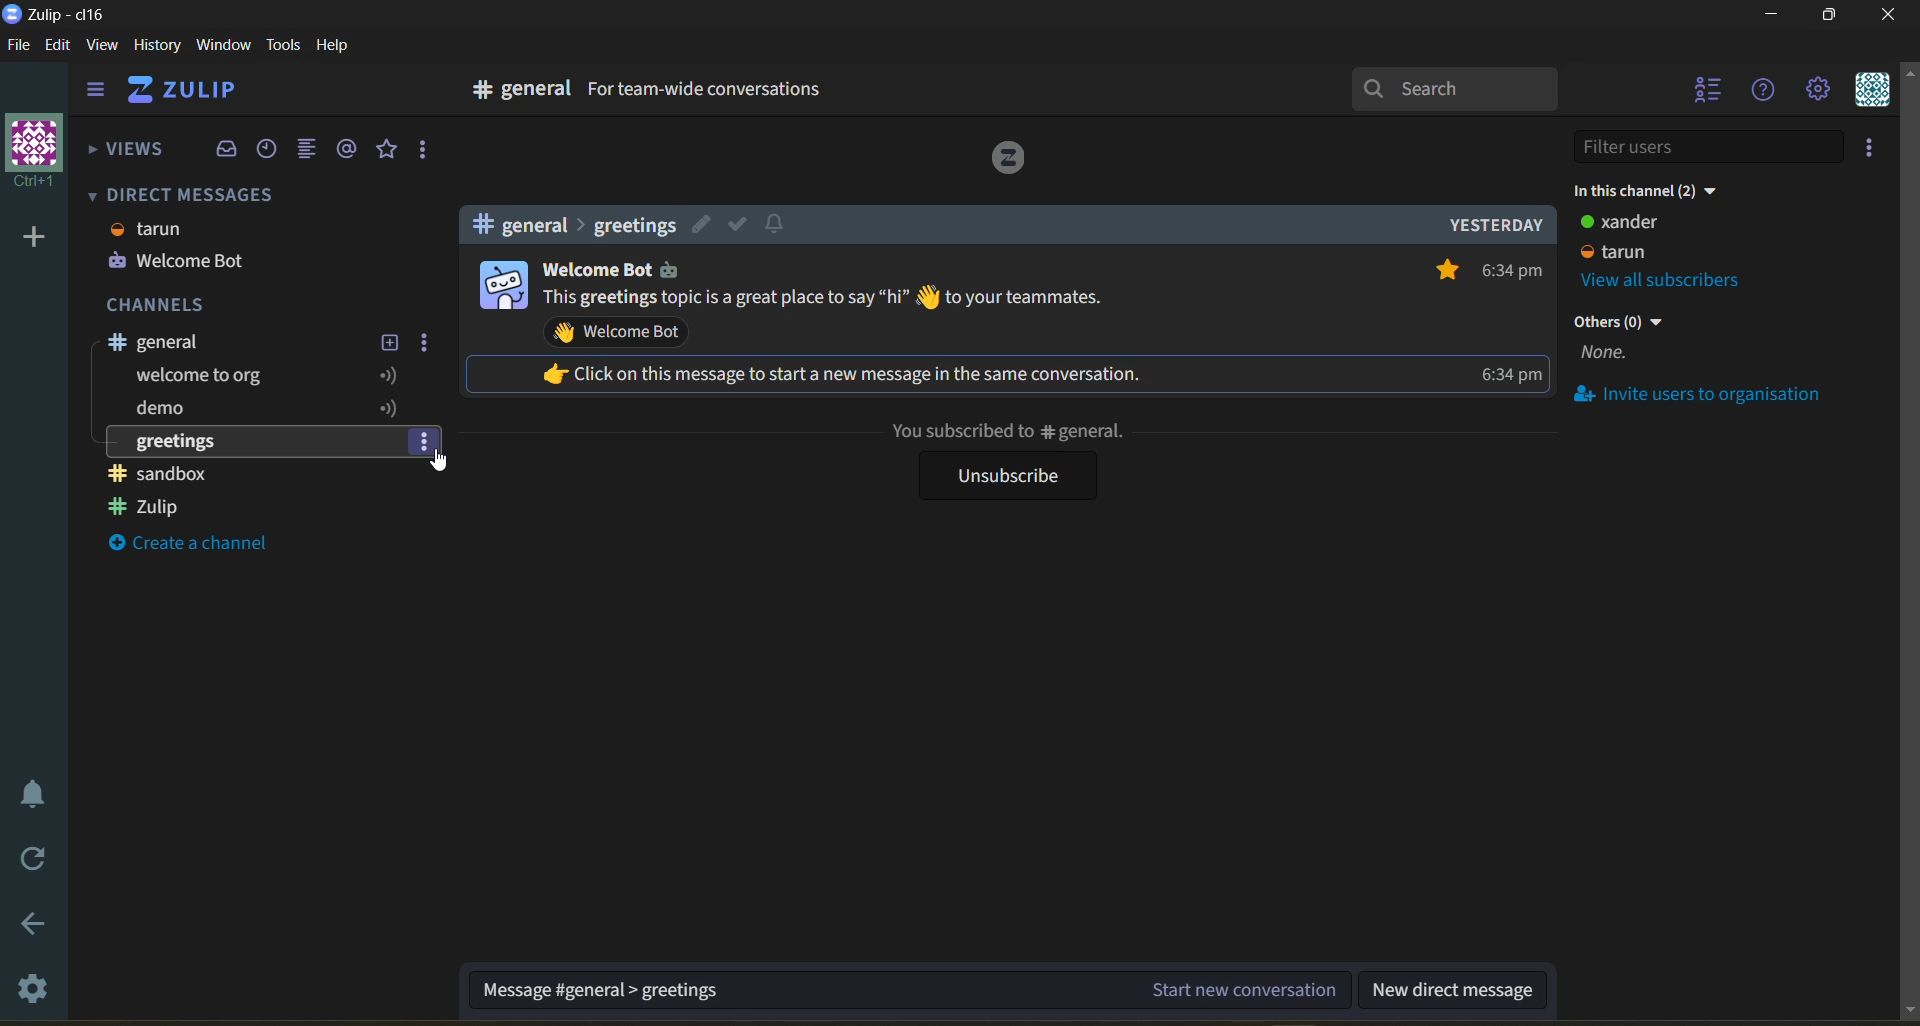  I want to click on channels, so click(172, 304).